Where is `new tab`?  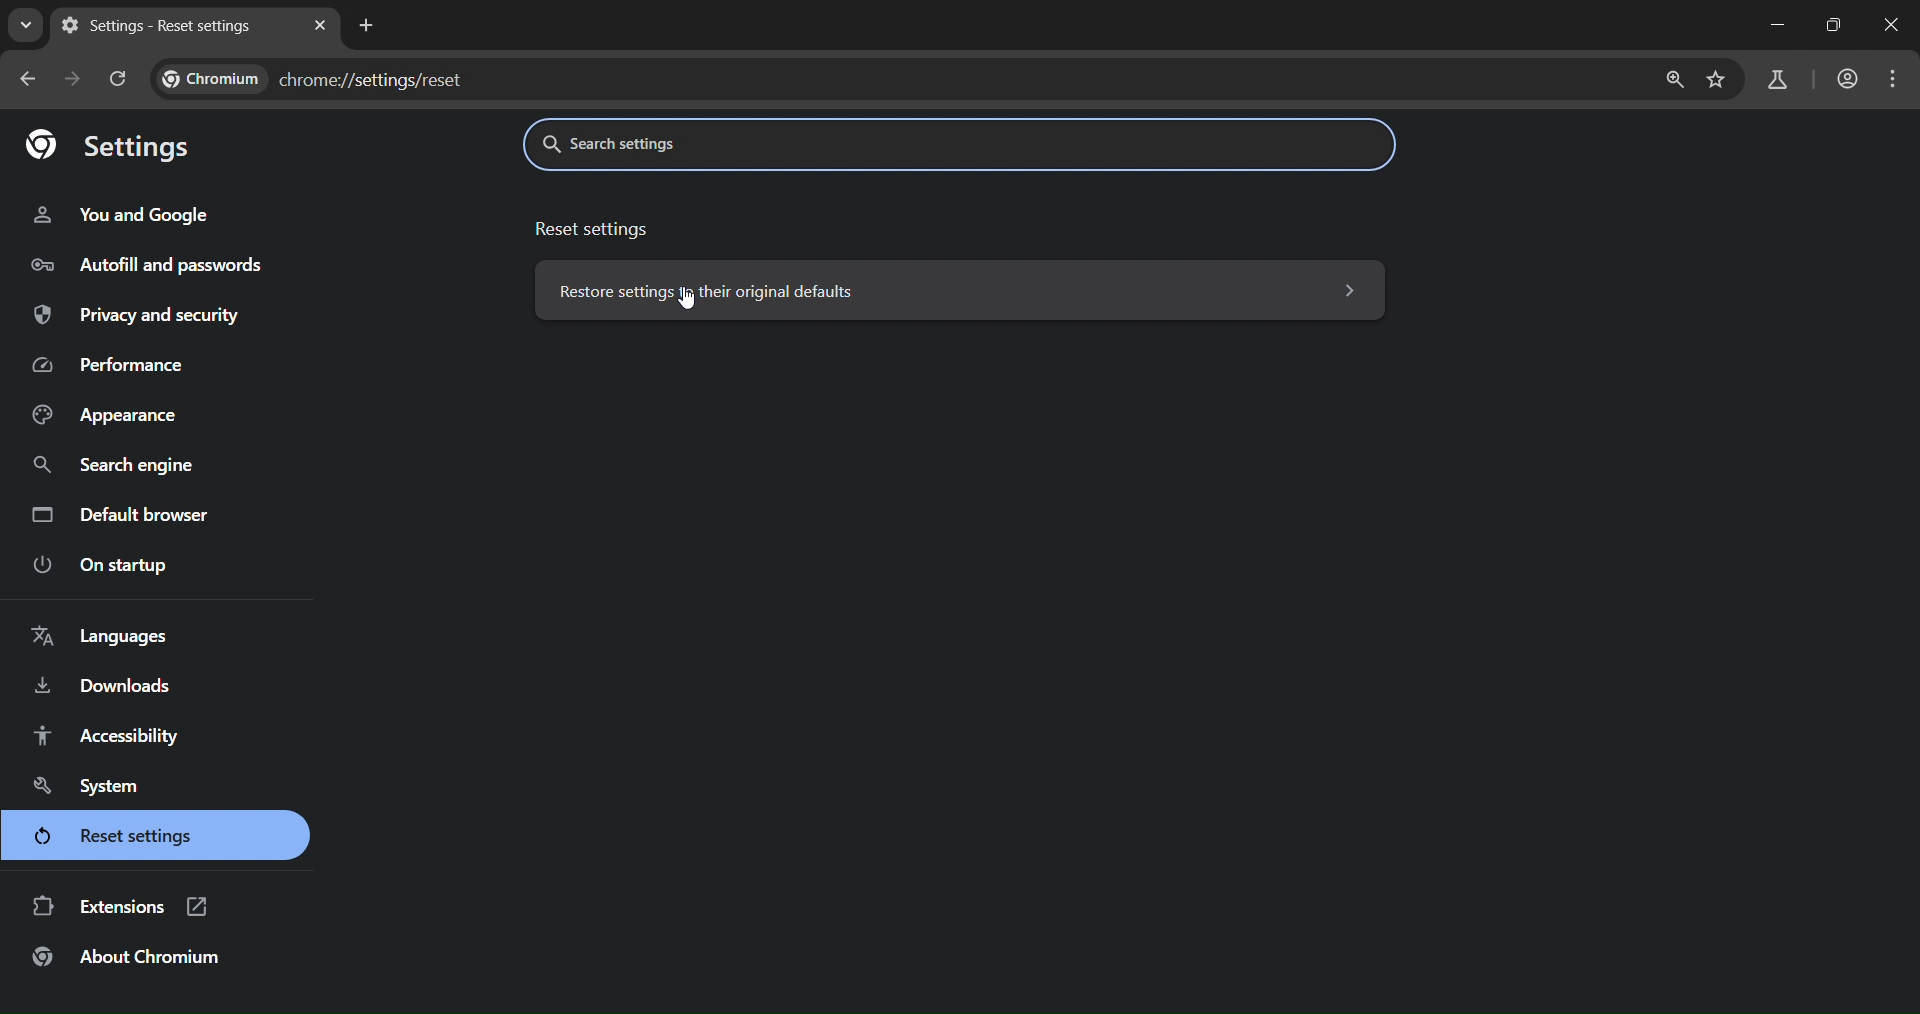
new tab is located at coordinates (367, 25).